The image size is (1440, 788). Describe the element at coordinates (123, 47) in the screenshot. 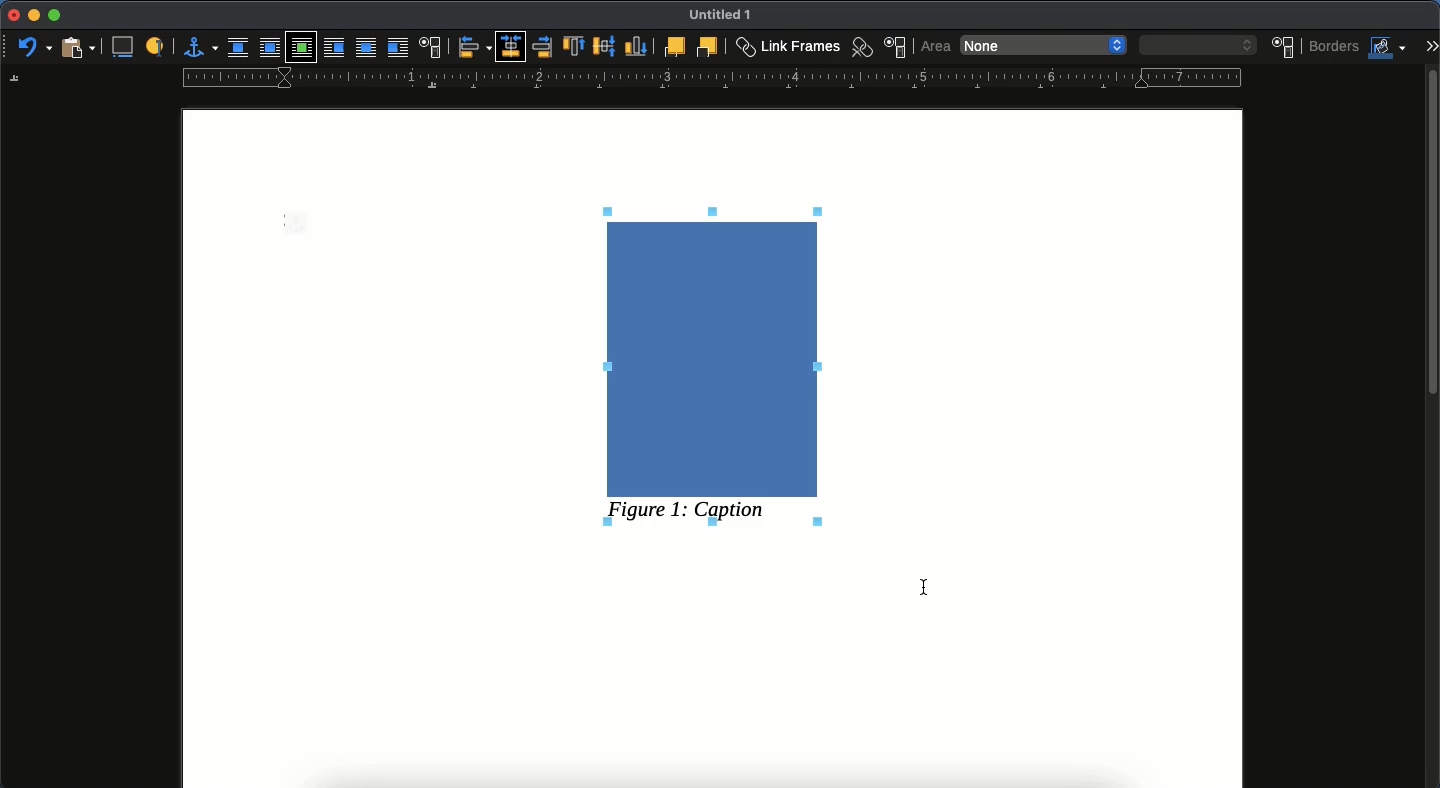

I see `insert caption` at that location.